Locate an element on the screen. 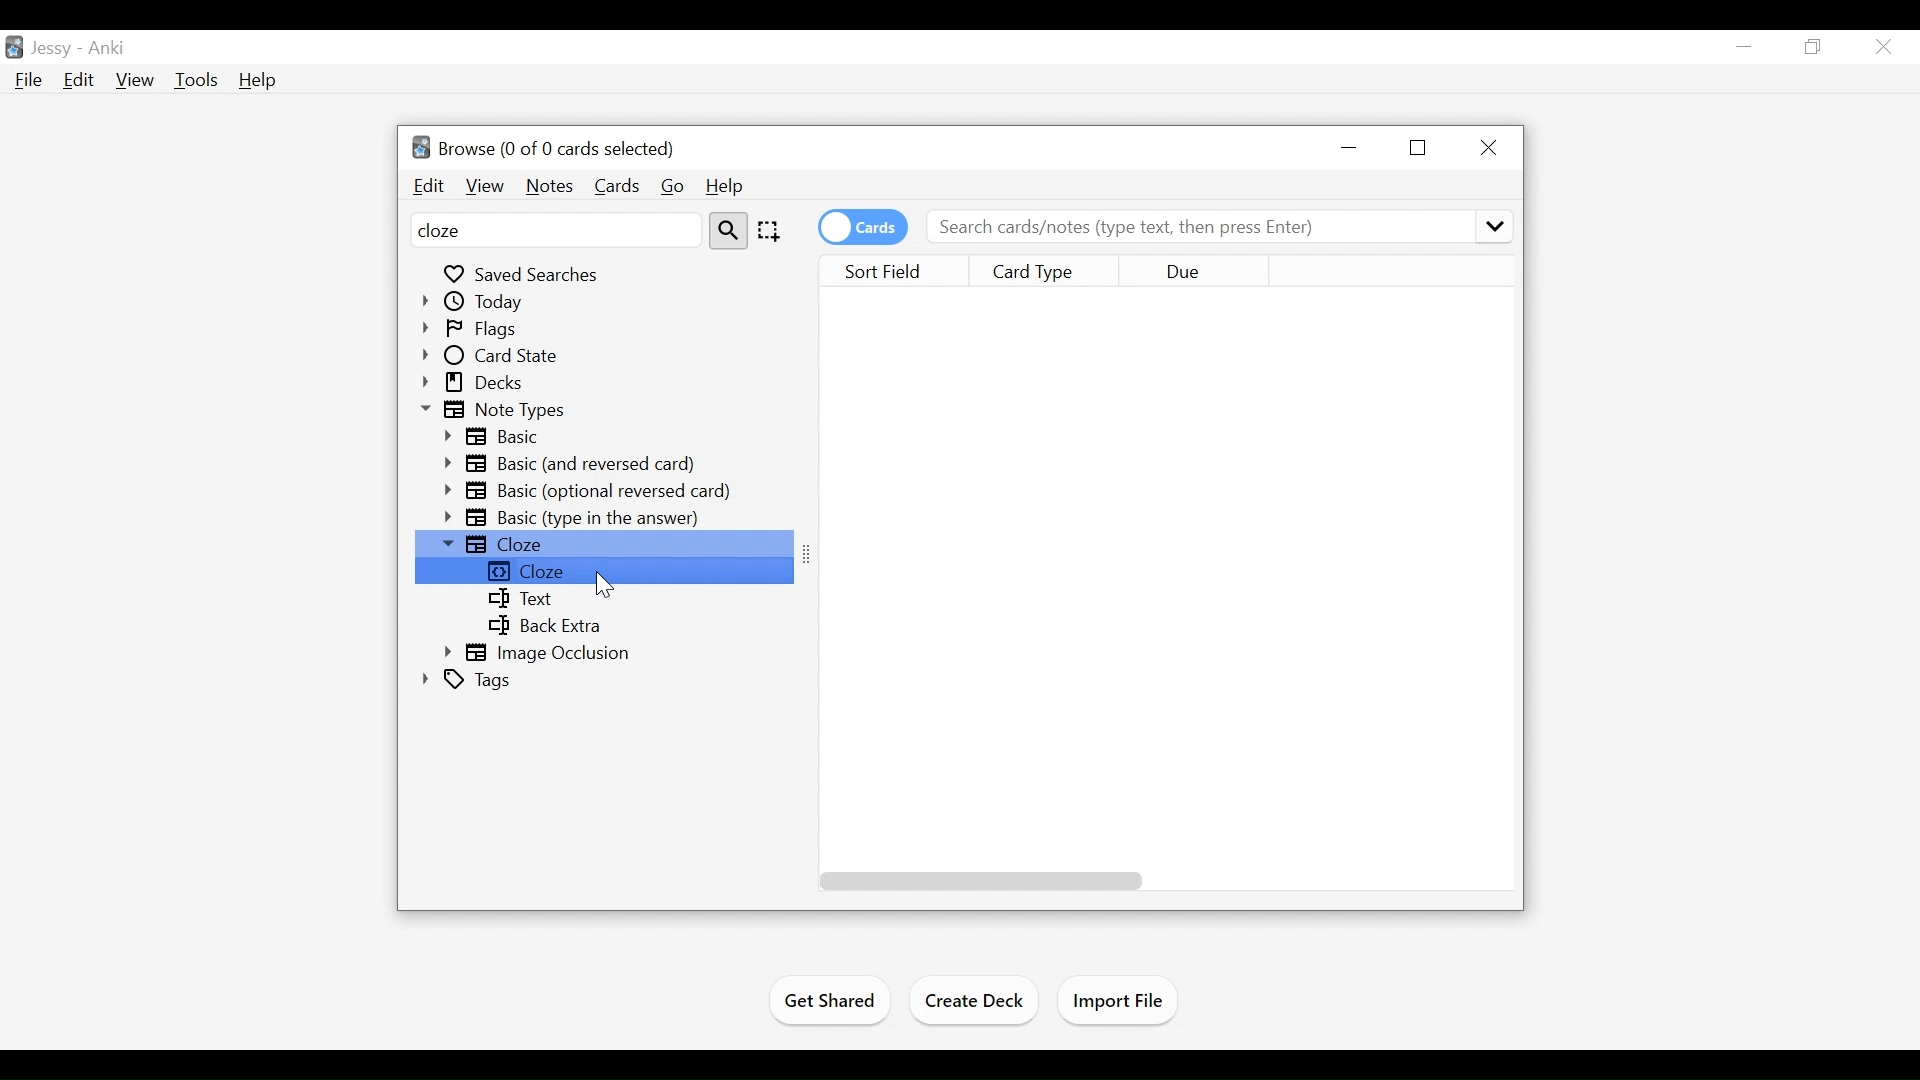 This screenshot has height=1080, width=1920. Edit is located at coordinates (429, 186).